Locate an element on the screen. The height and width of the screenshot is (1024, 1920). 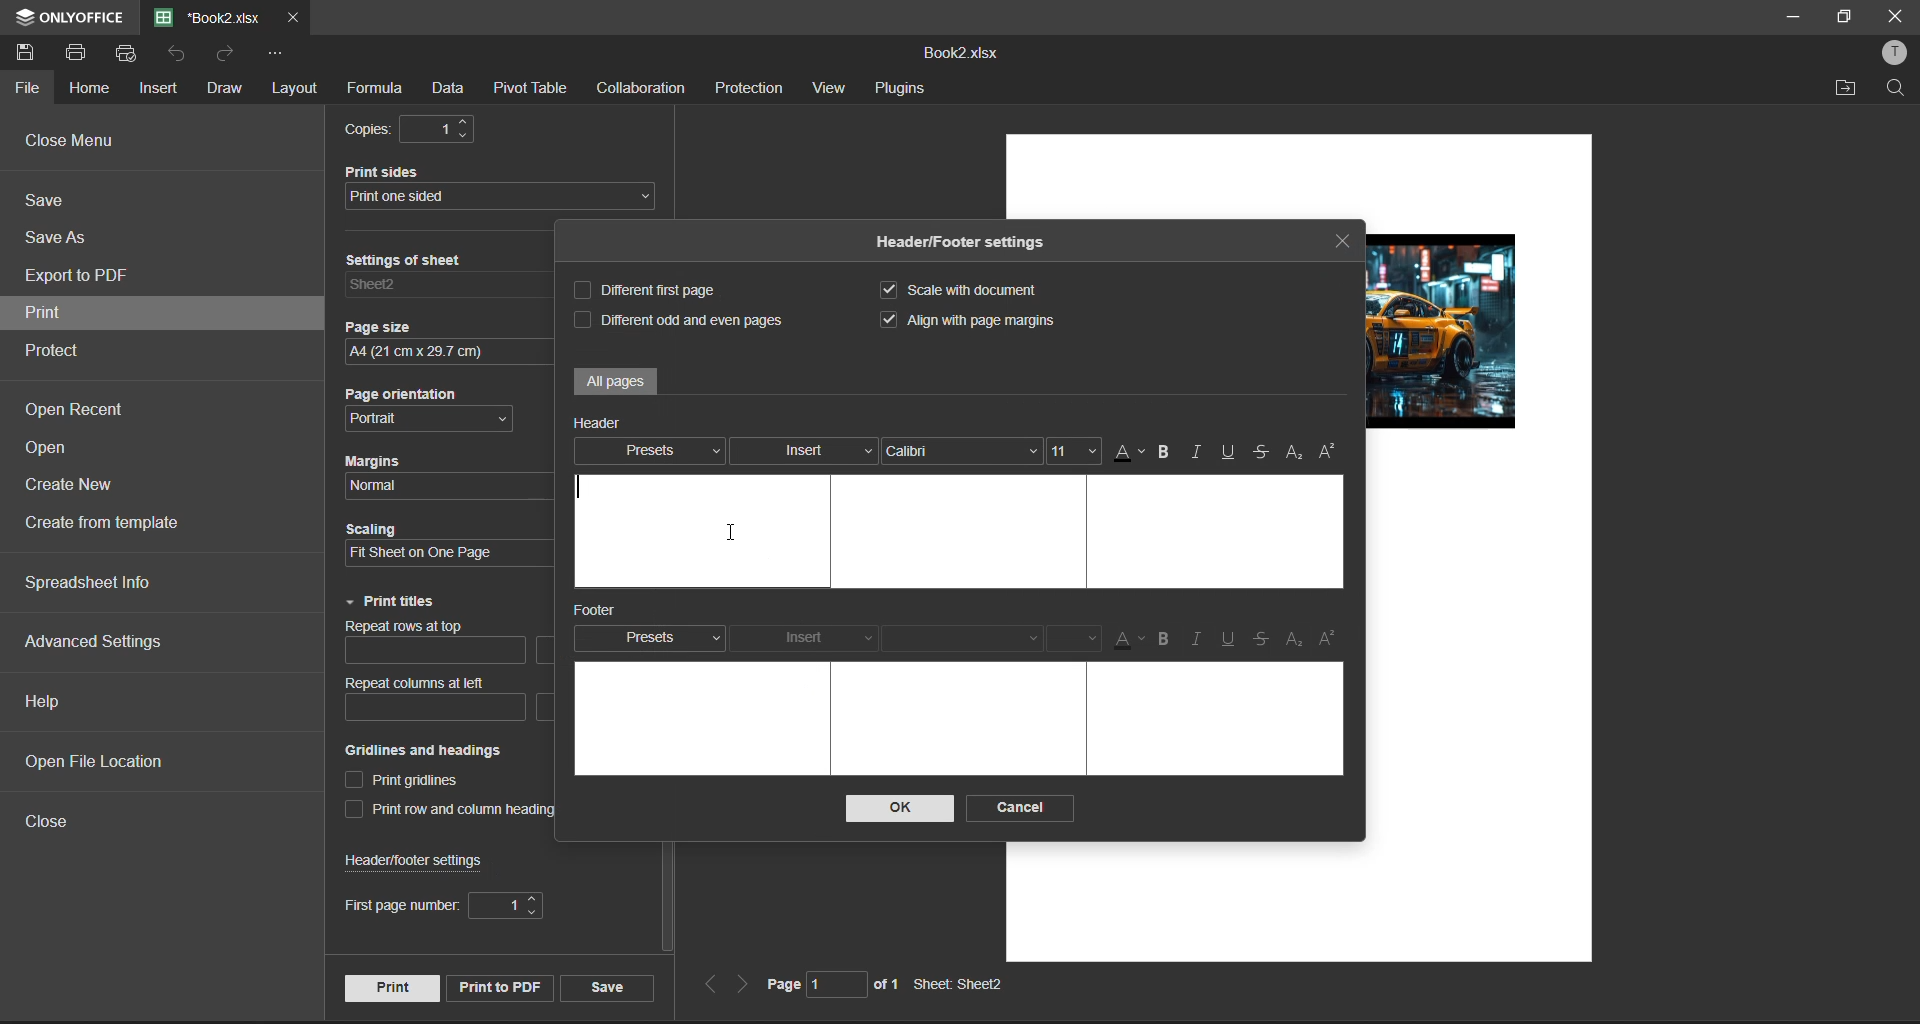
underline is located at coordinates (1230, 641).